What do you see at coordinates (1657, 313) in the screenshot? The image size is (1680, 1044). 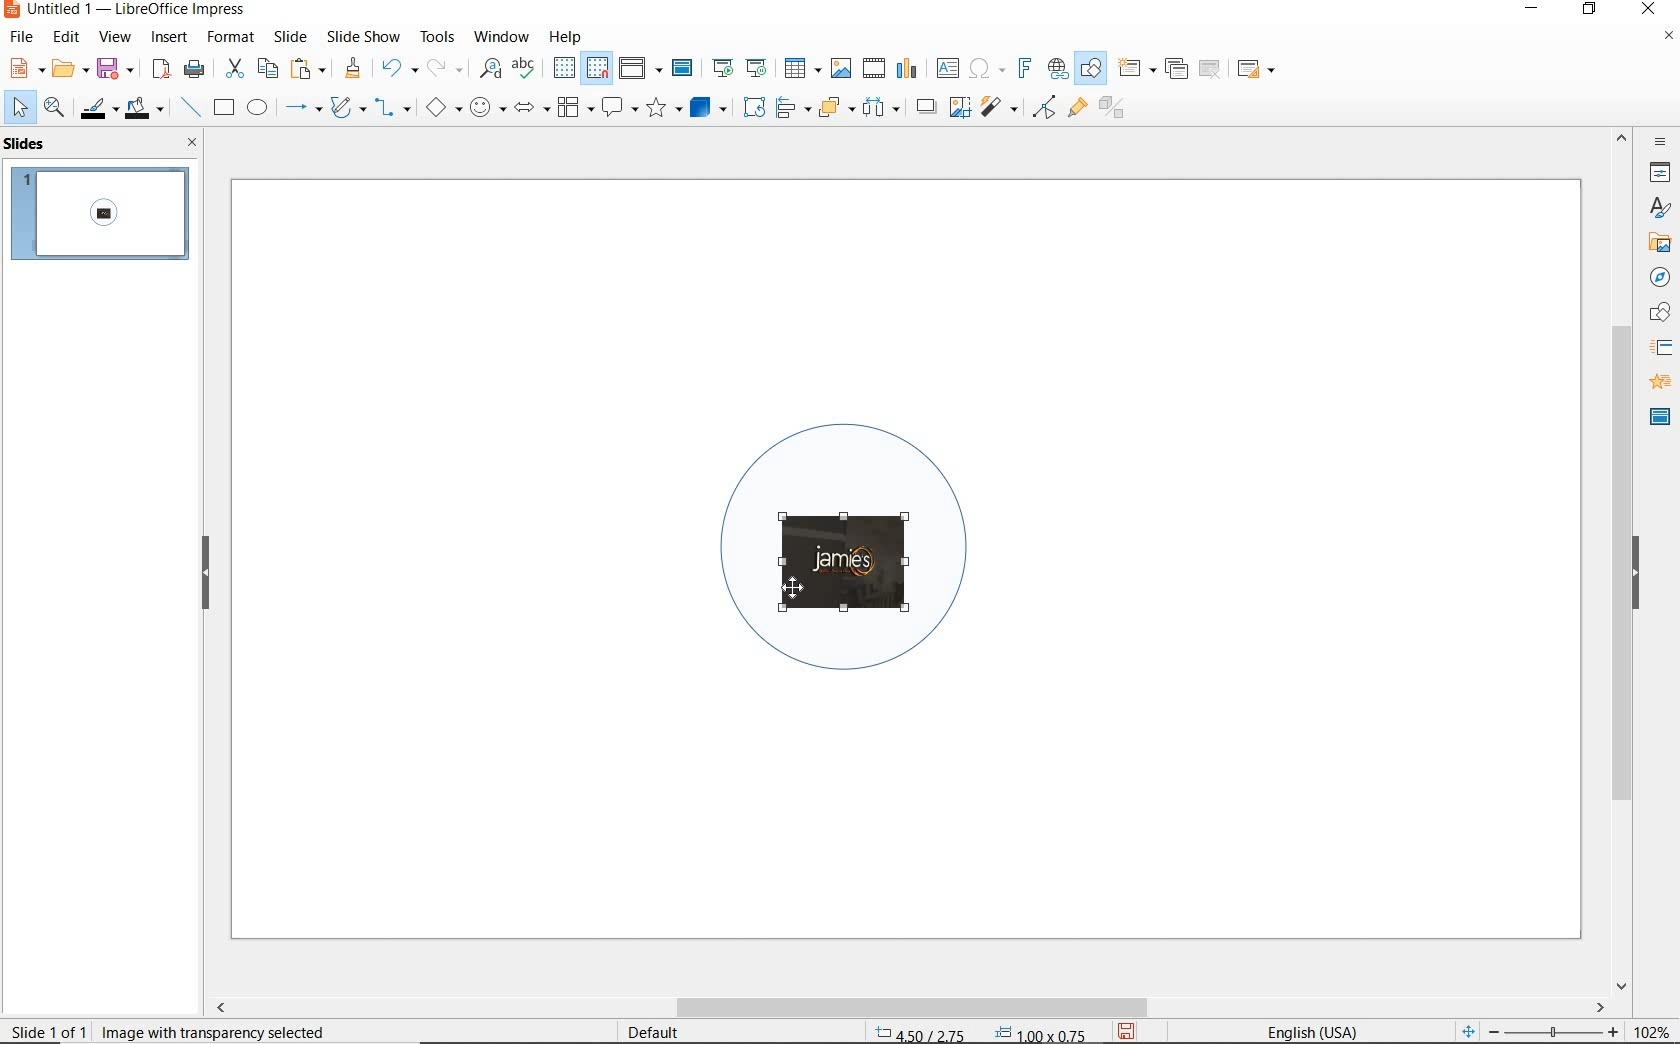 I see `shapes` at bounding box center [1657, 313].